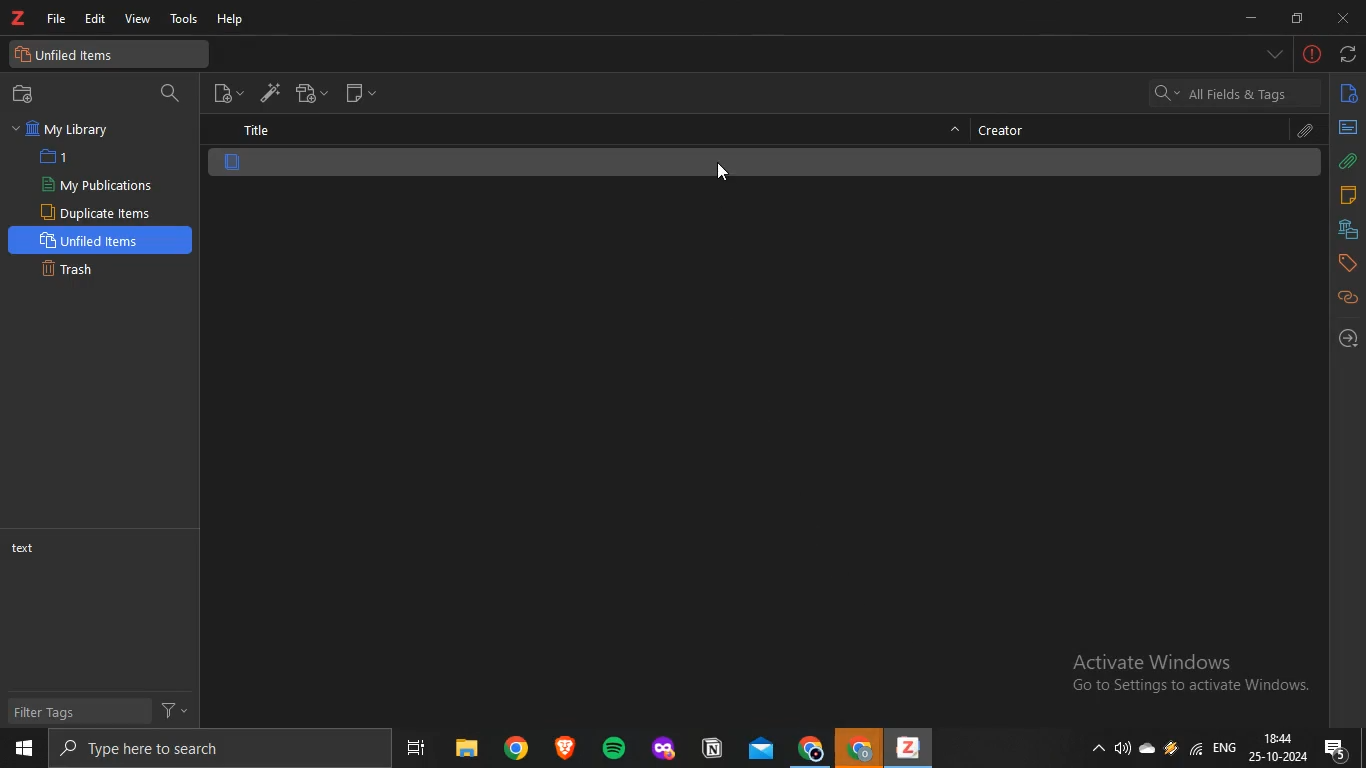  I want to click on add items by identifier, so click(270, 92).